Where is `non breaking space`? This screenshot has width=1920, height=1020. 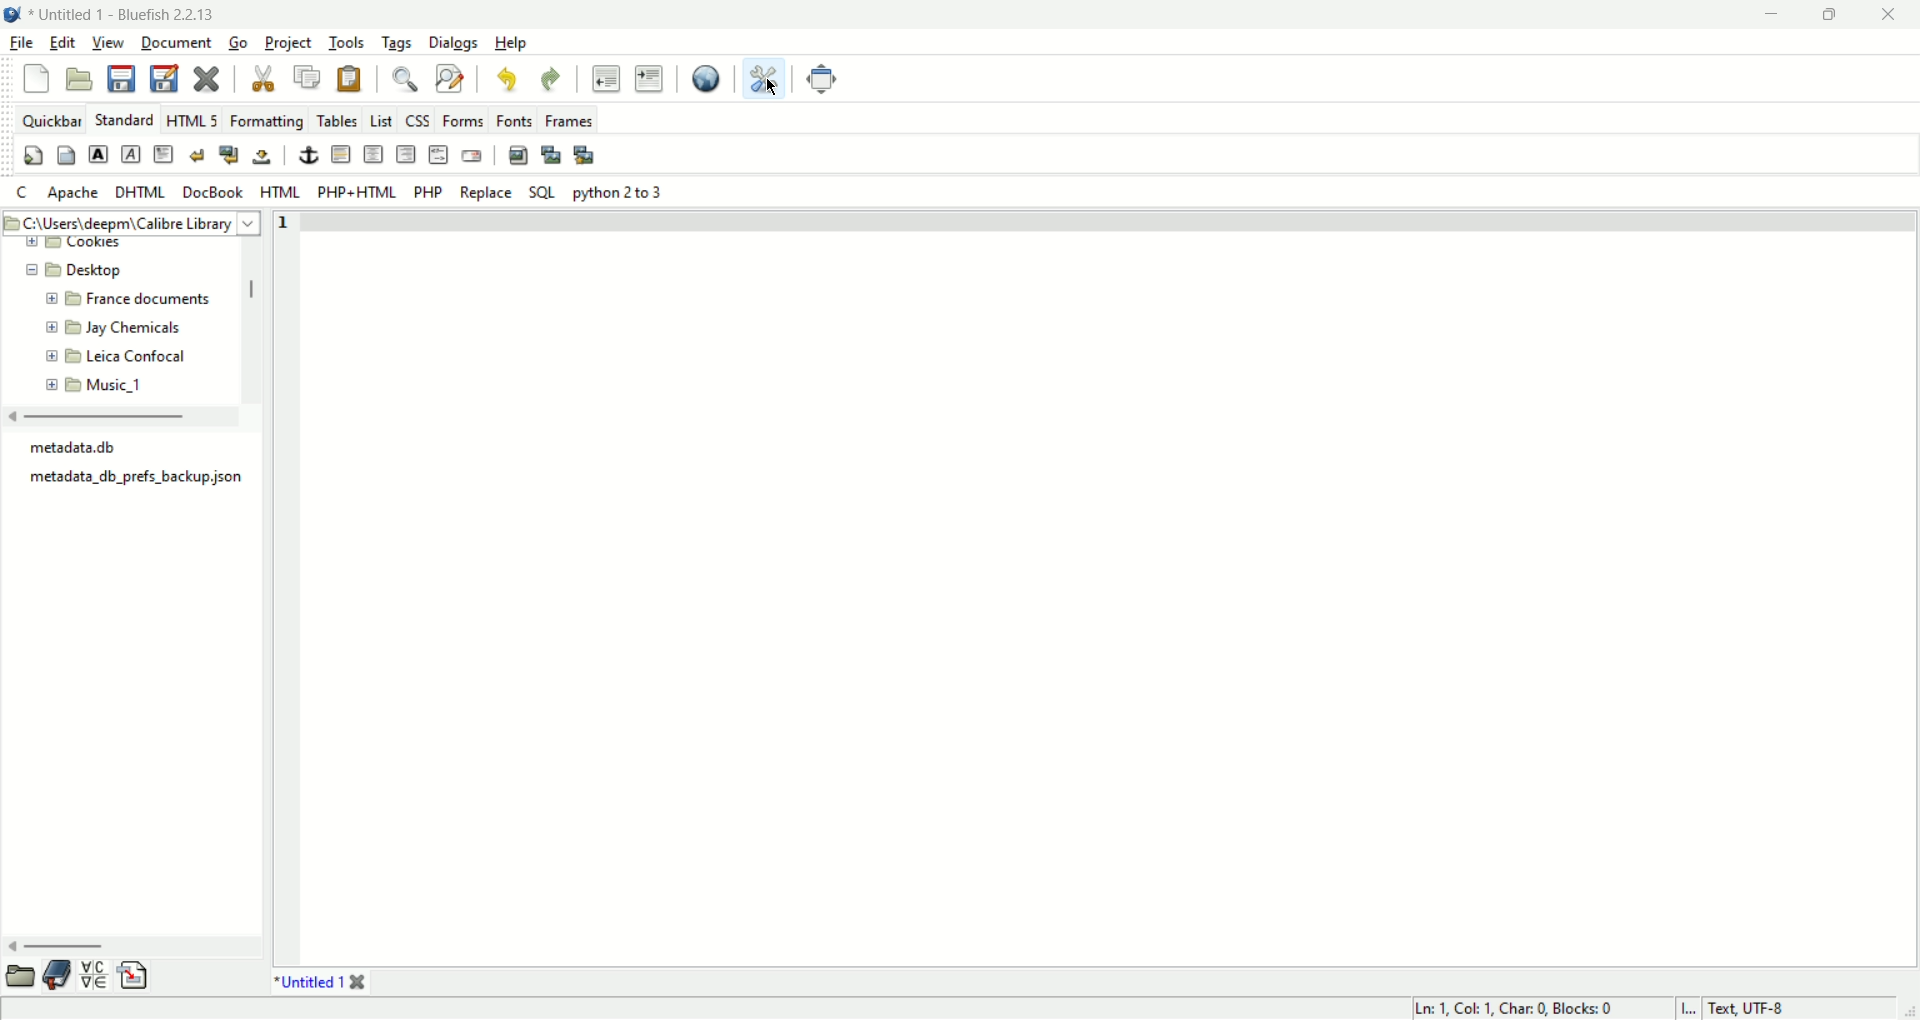 non breaking space is located at coordinates (262, 155).